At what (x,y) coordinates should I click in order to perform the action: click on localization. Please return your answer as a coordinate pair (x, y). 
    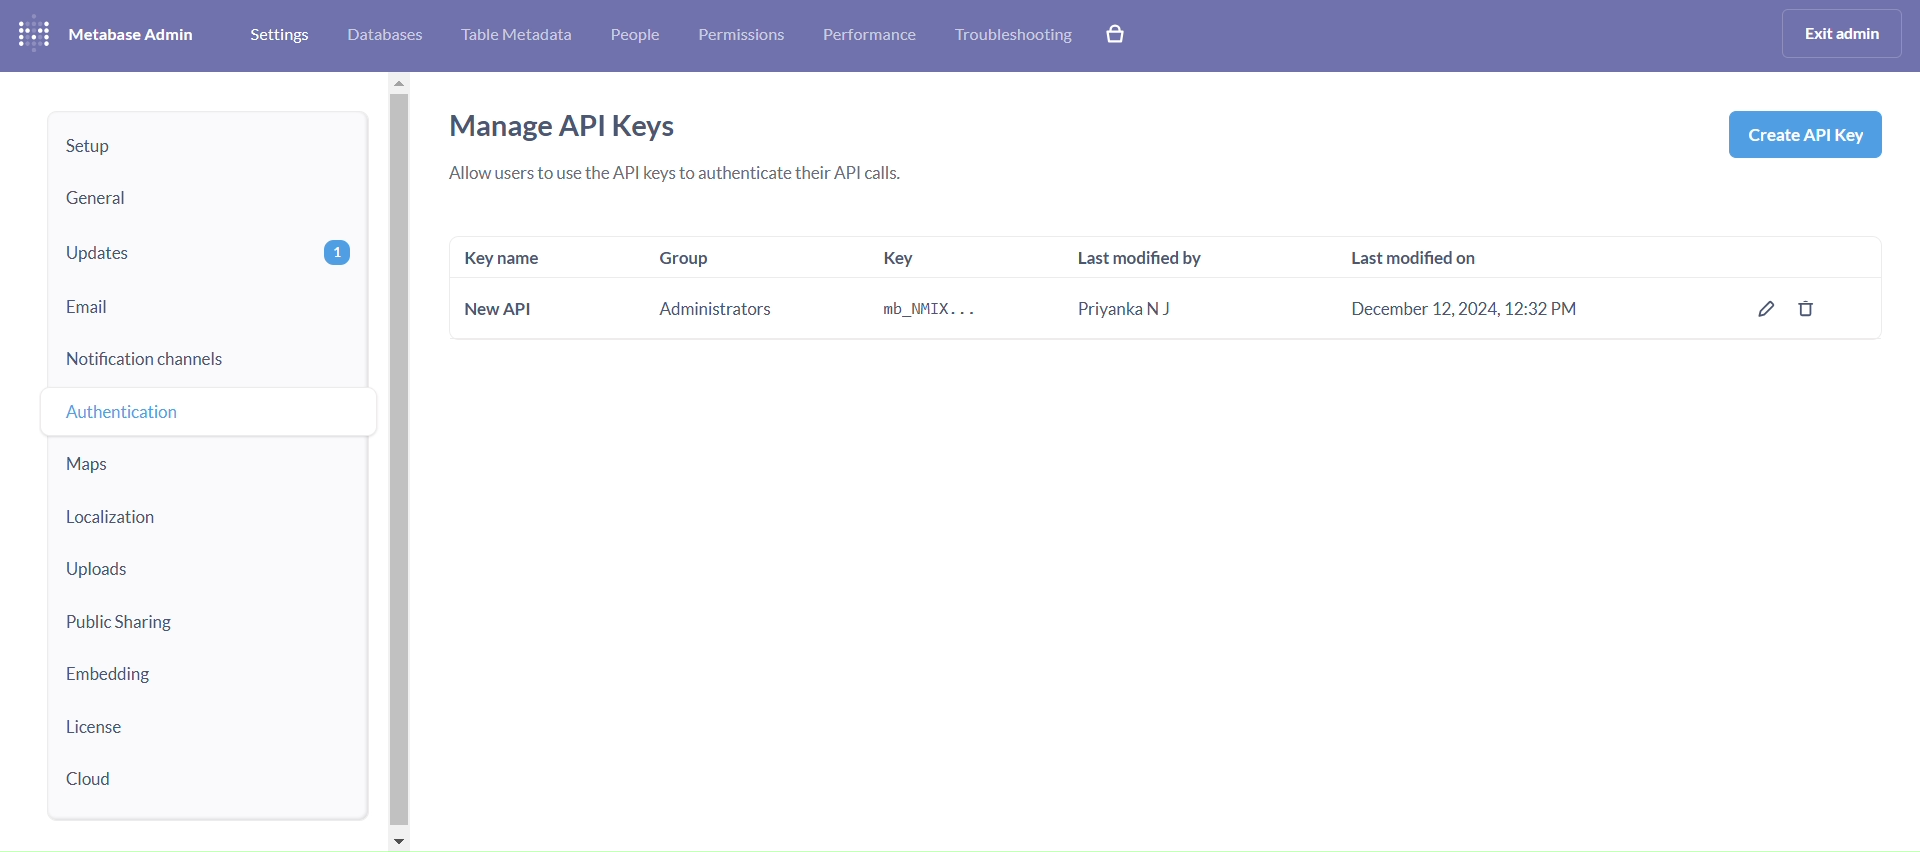
    Looking at the image, I should click on (200, 523).